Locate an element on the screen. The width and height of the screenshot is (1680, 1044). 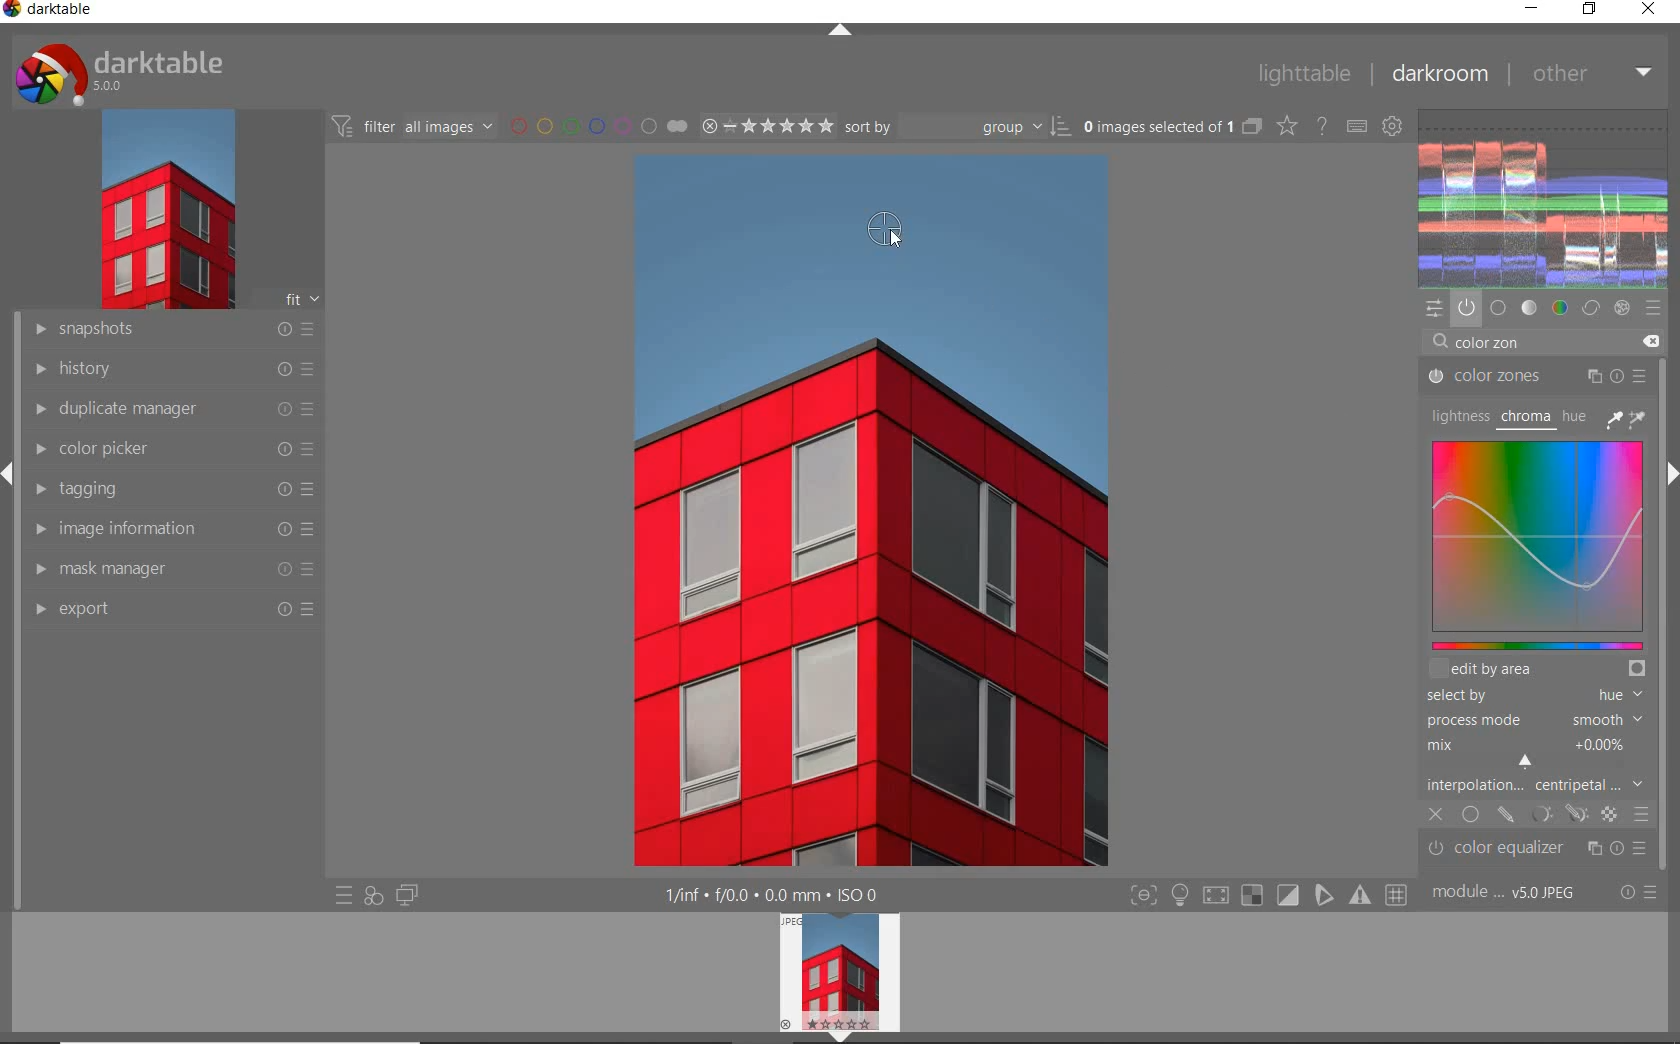
image is located at coordinates (166, 213).